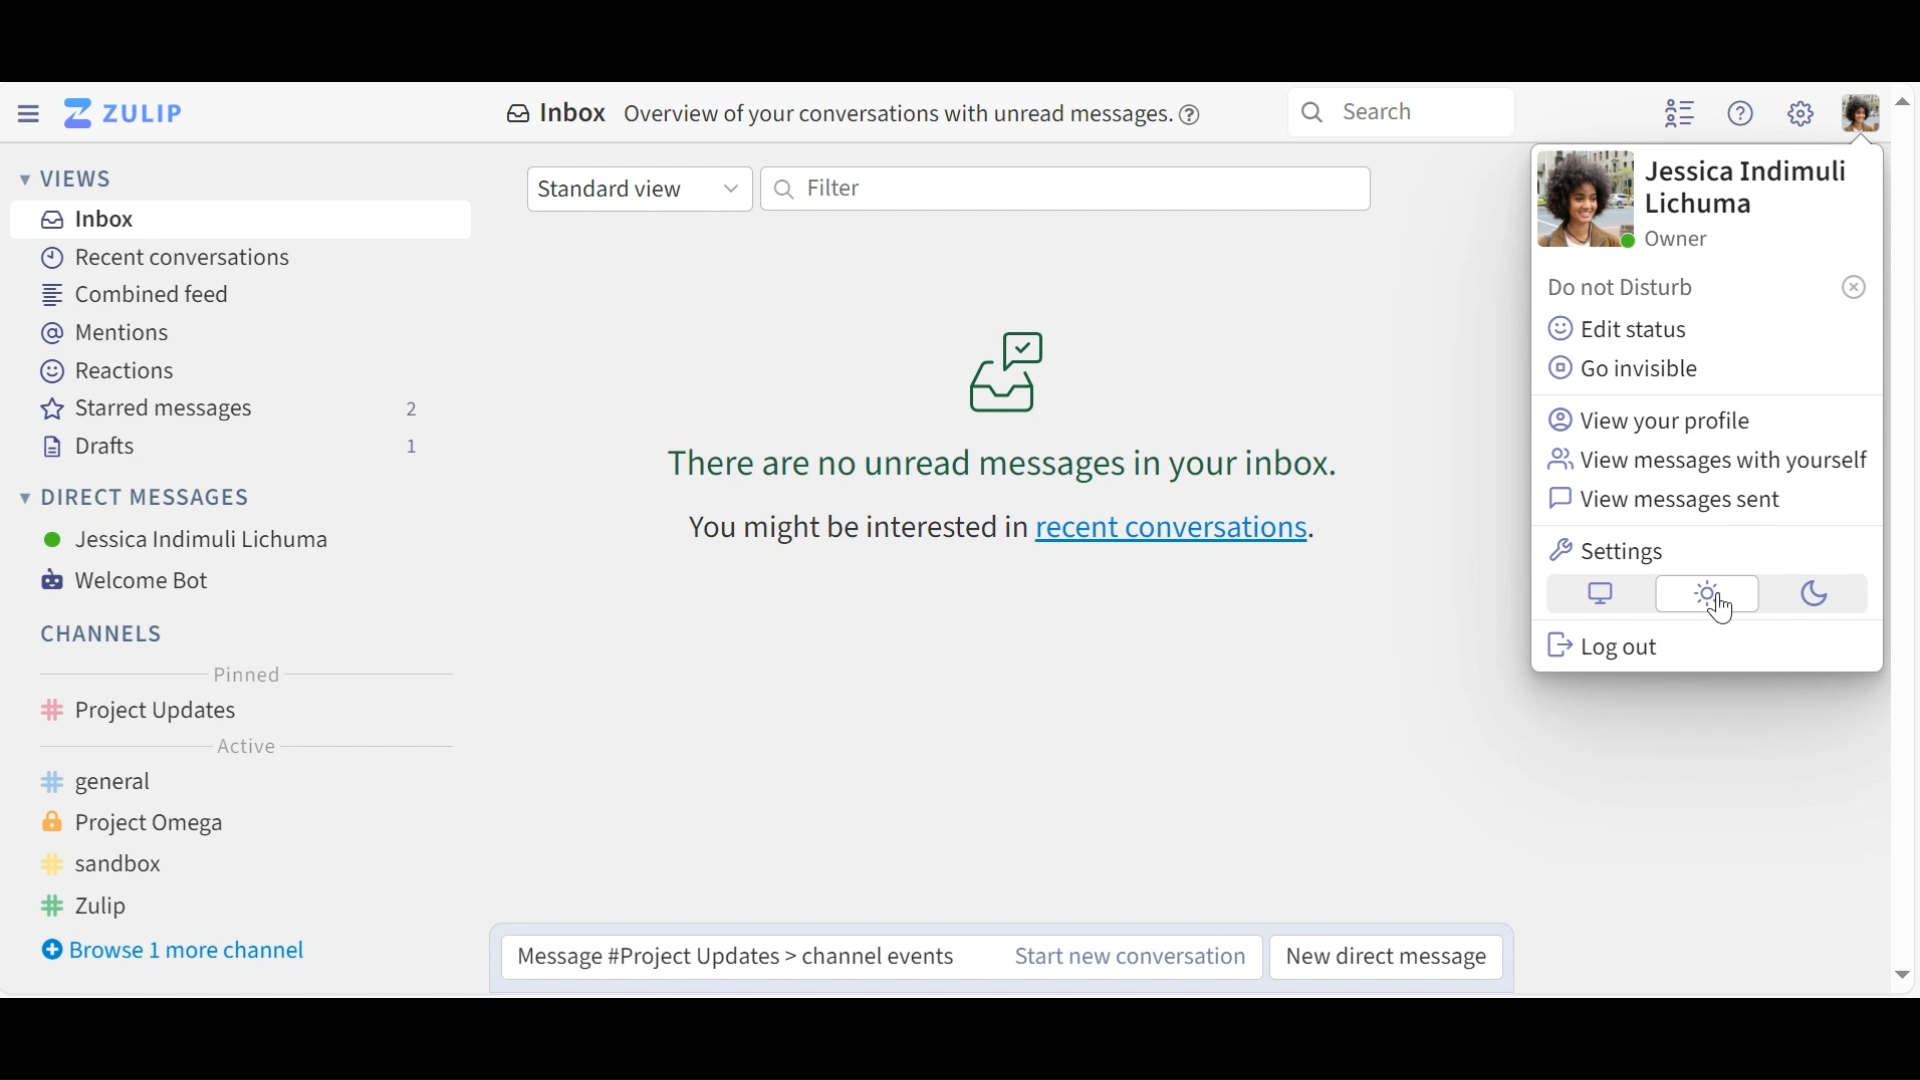 The width and height of the screenshot is (1920, 1080). I want to click on there are no unread messages in your inbox, so click(951, 467).